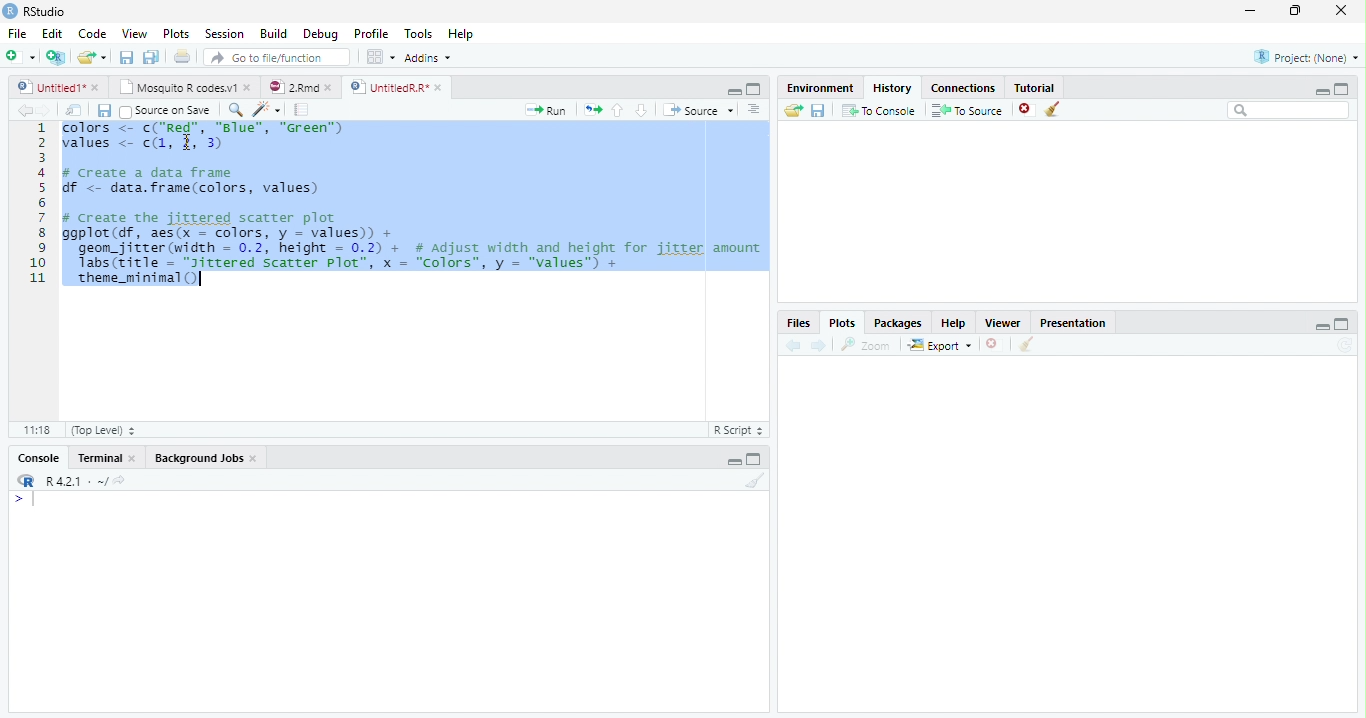 The height and width of the screenshot is (718, 1366). I want to click on Go to previous section/chunk, so click(617, 110).